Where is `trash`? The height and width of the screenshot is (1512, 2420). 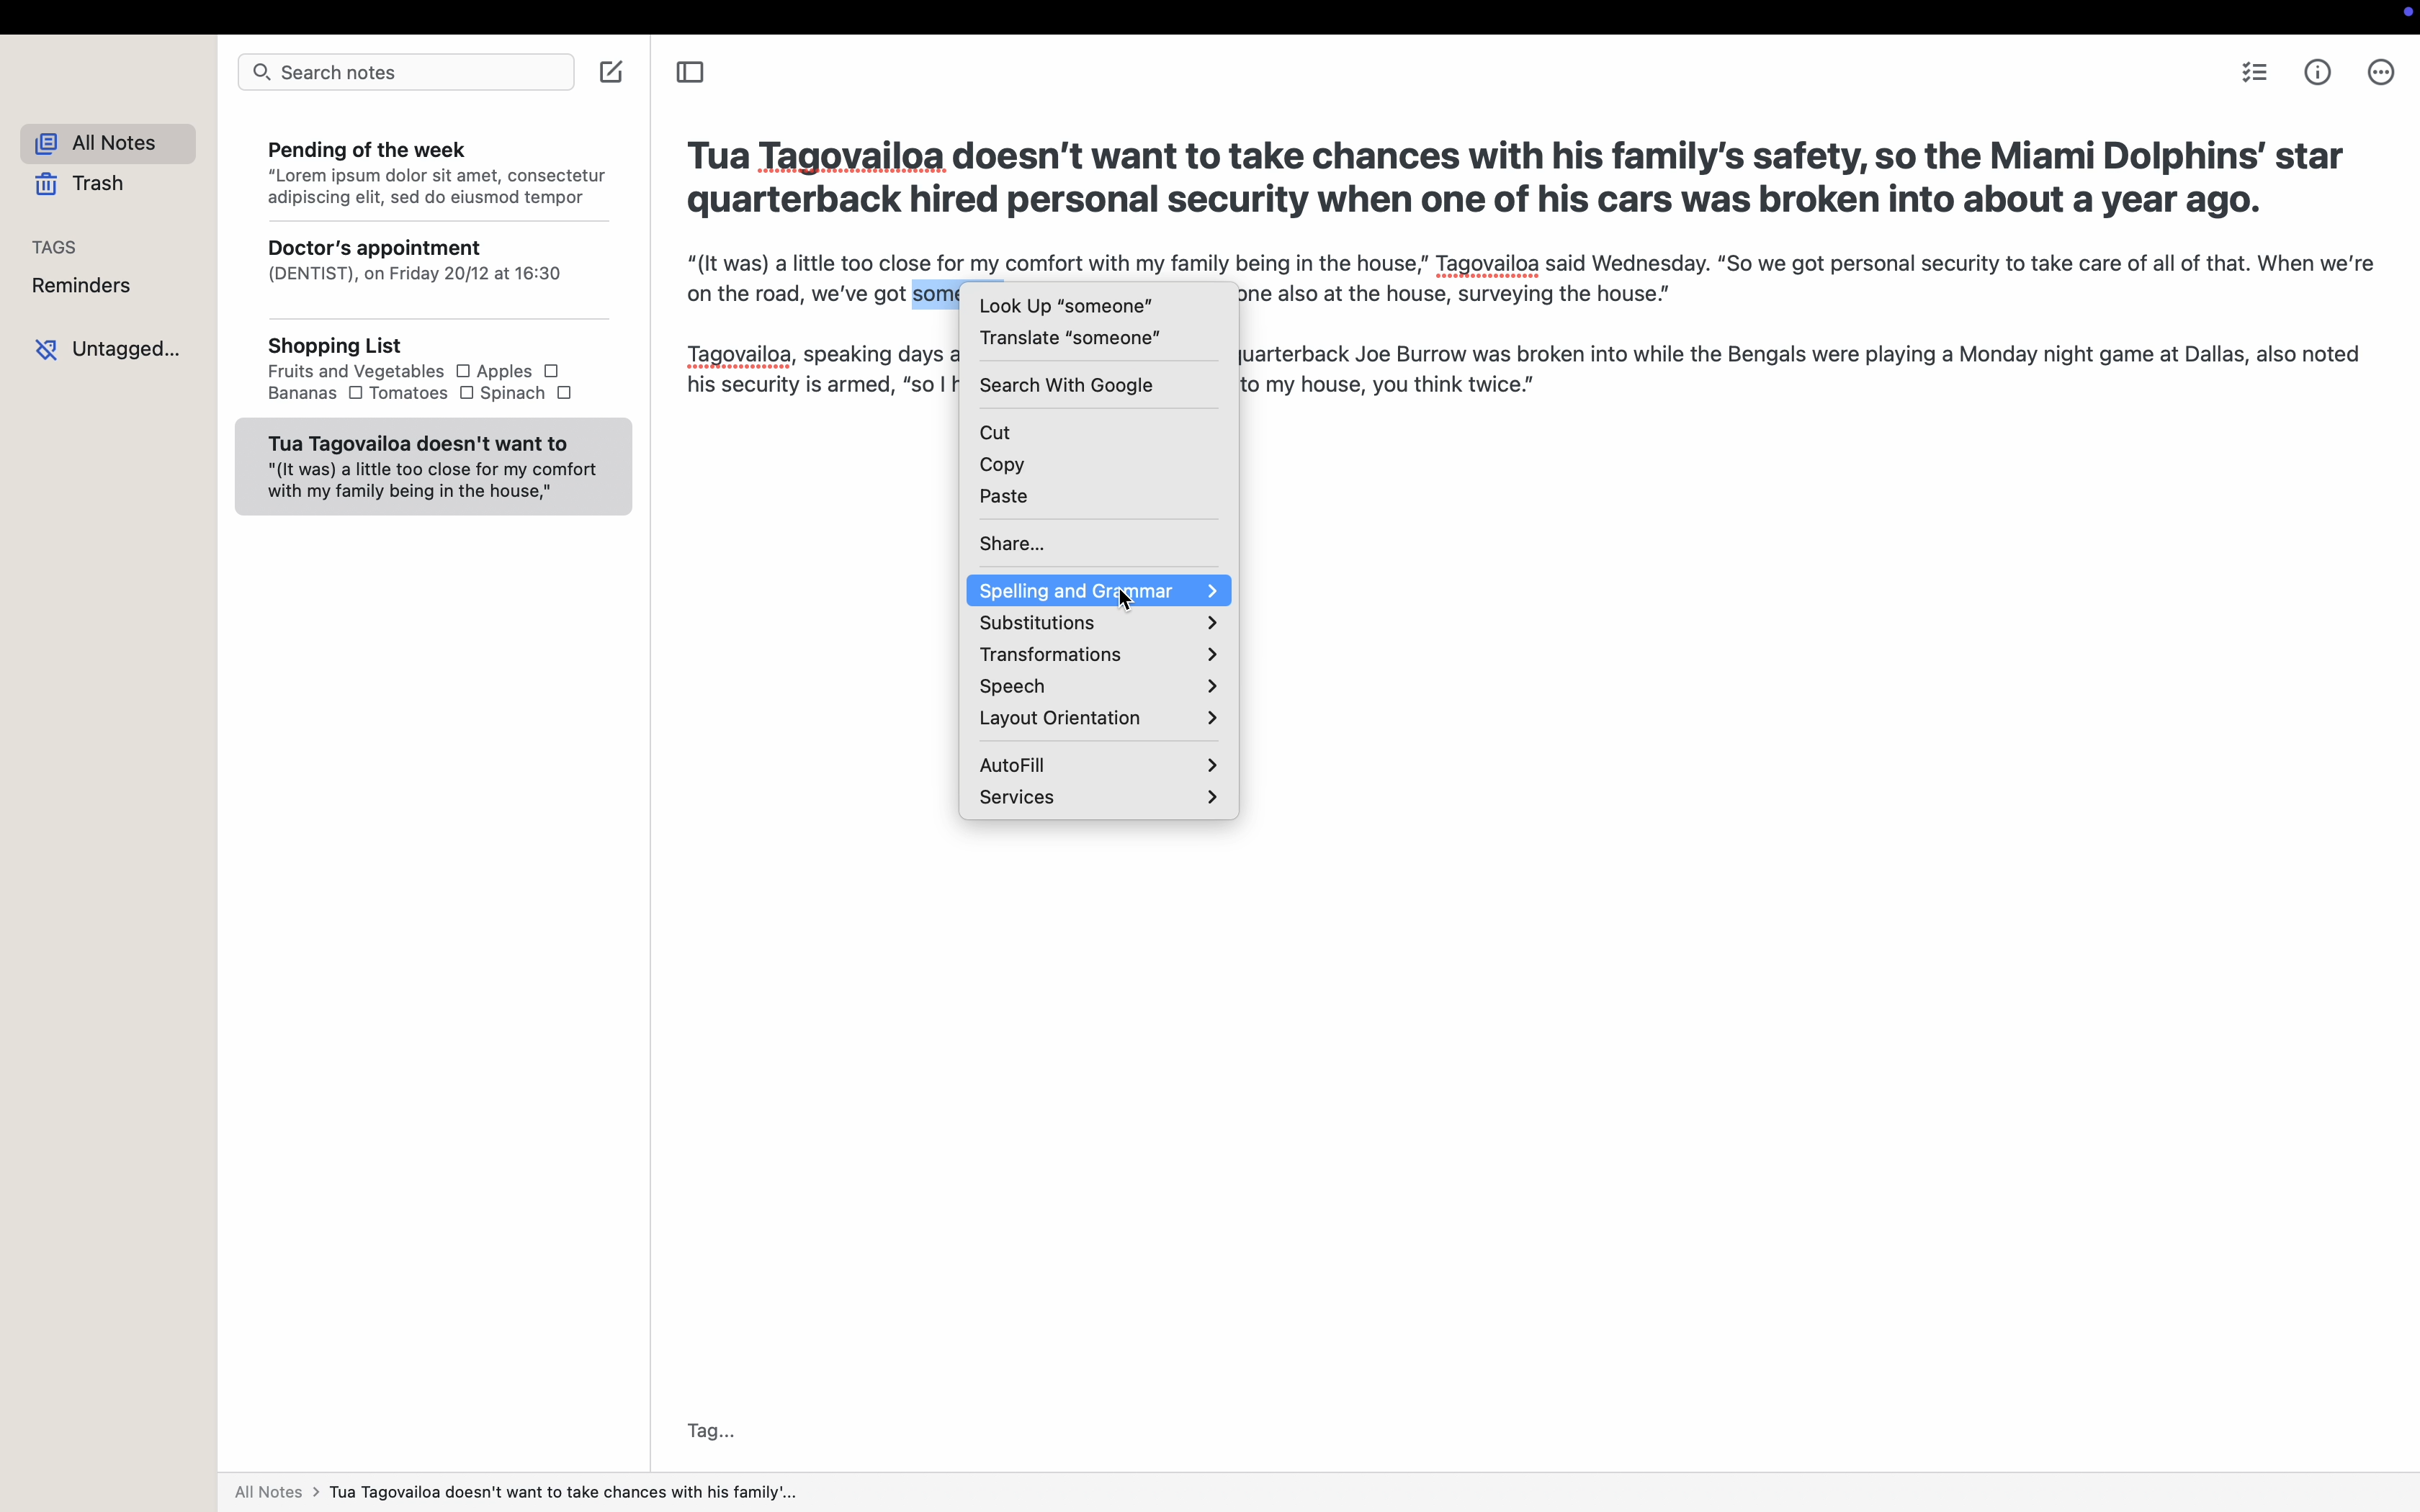 trash is located at coordinates (80, 185).